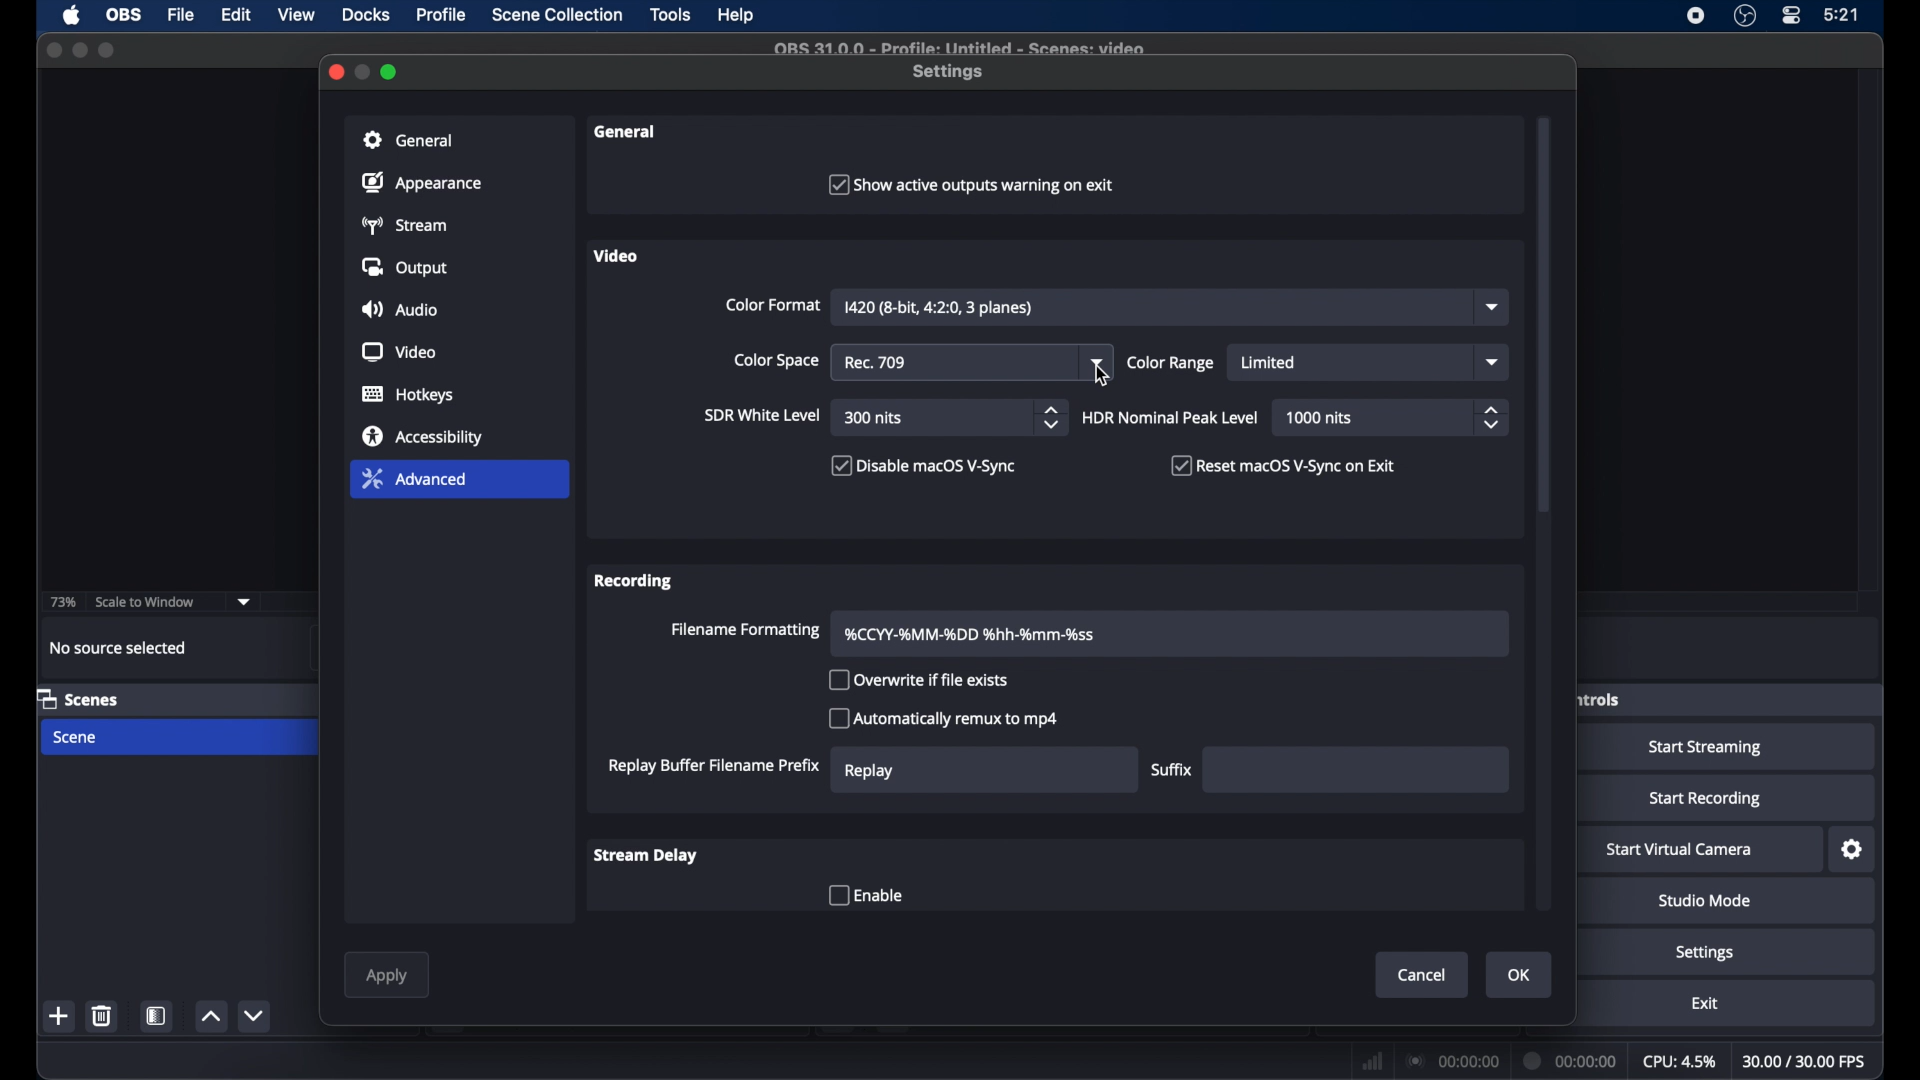  Describe the element at coordinates (1697, 15) in the screenshot. I see `screen recorder` at that location.